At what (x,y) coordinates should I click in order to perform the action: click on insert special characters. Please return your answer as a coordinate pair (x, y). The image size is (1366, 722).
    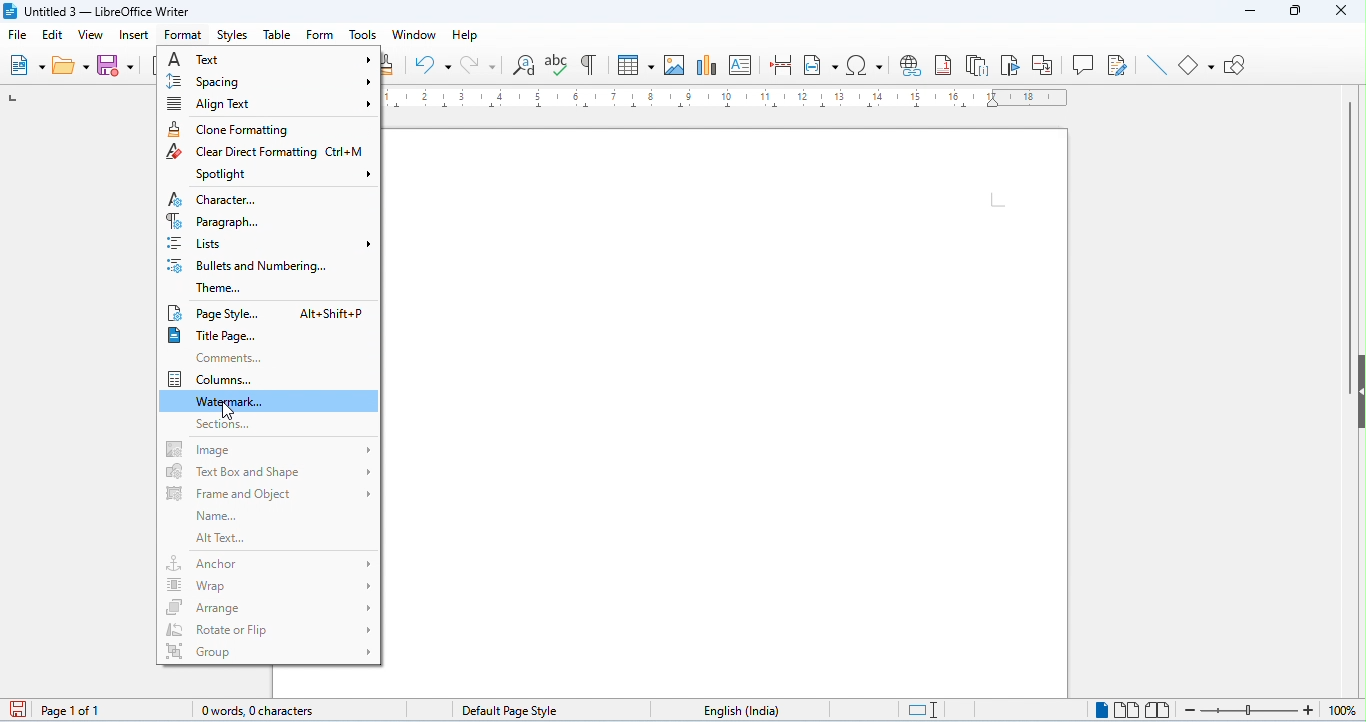
    Looking at the image, I should click on (865, 63).